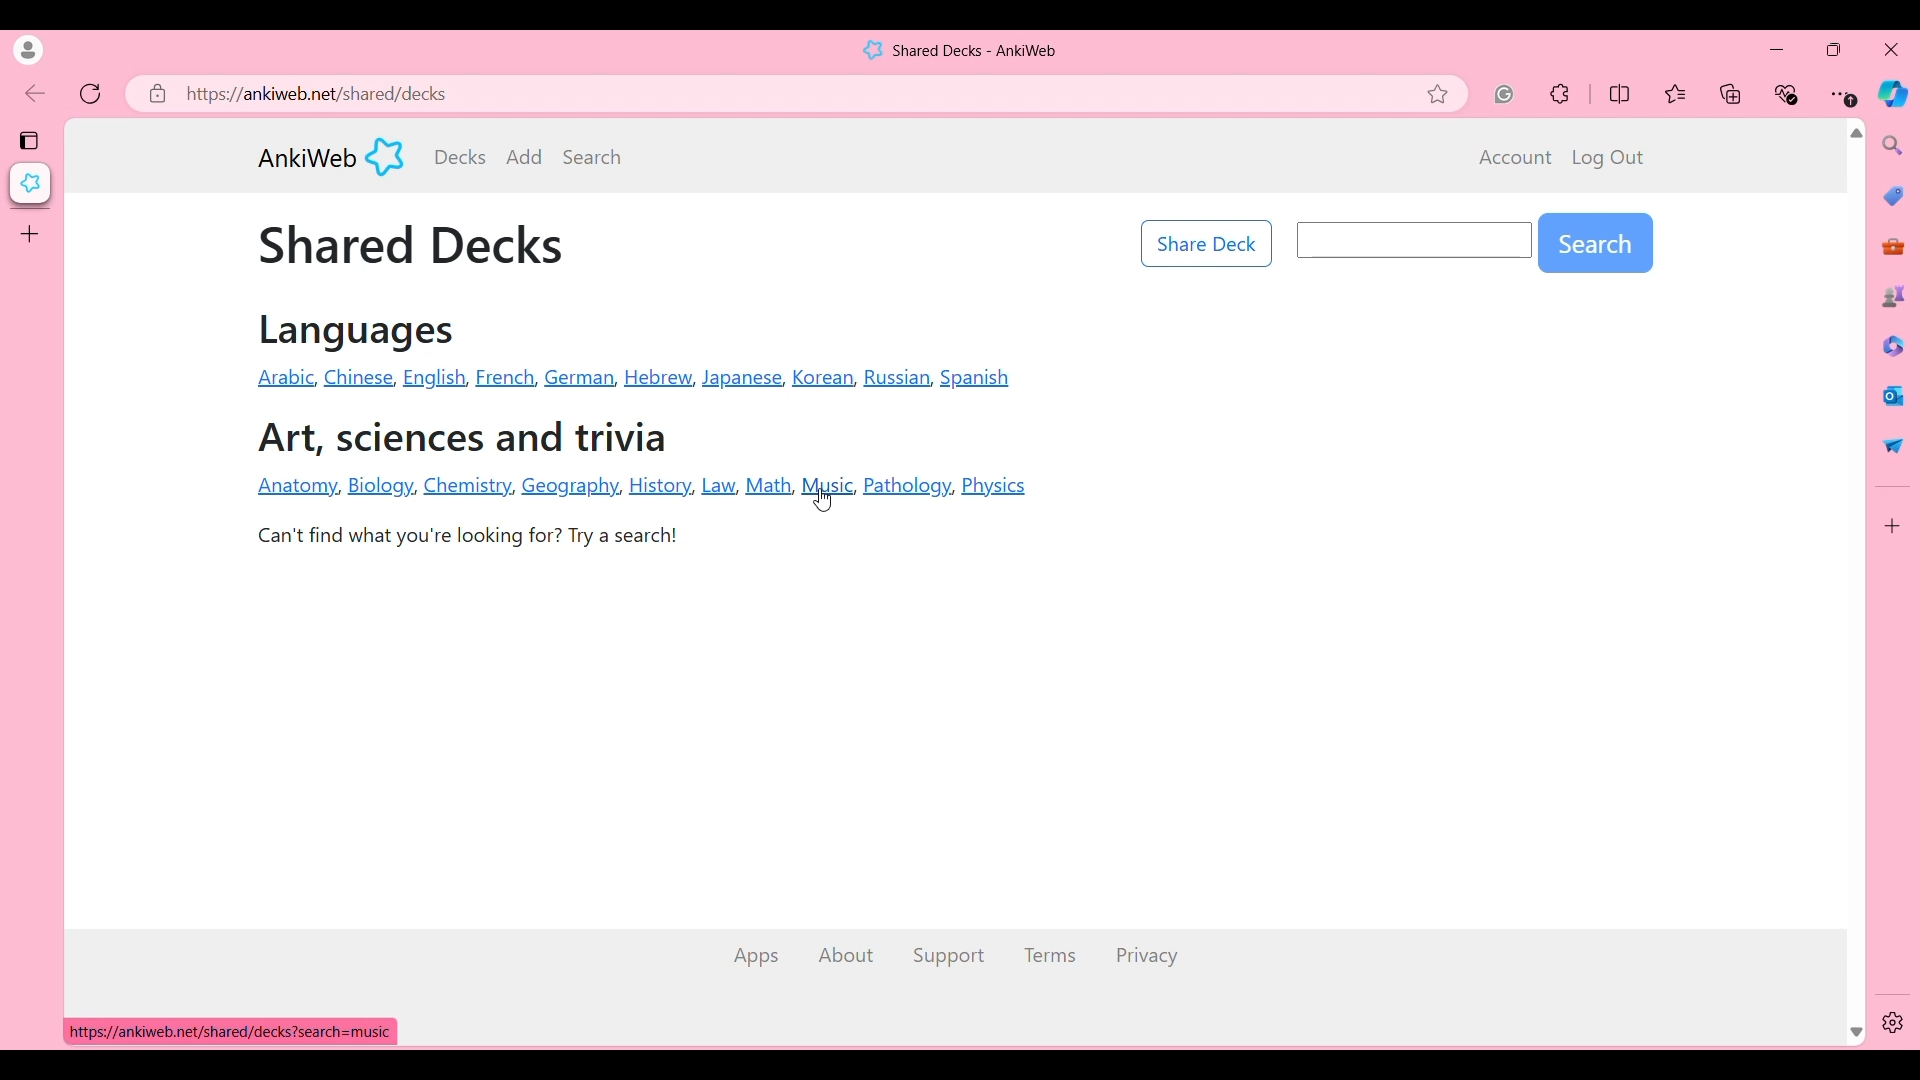  Describe the element at coordinates (155, 91) in the screenshot. I see `Click to view site information` at that location.